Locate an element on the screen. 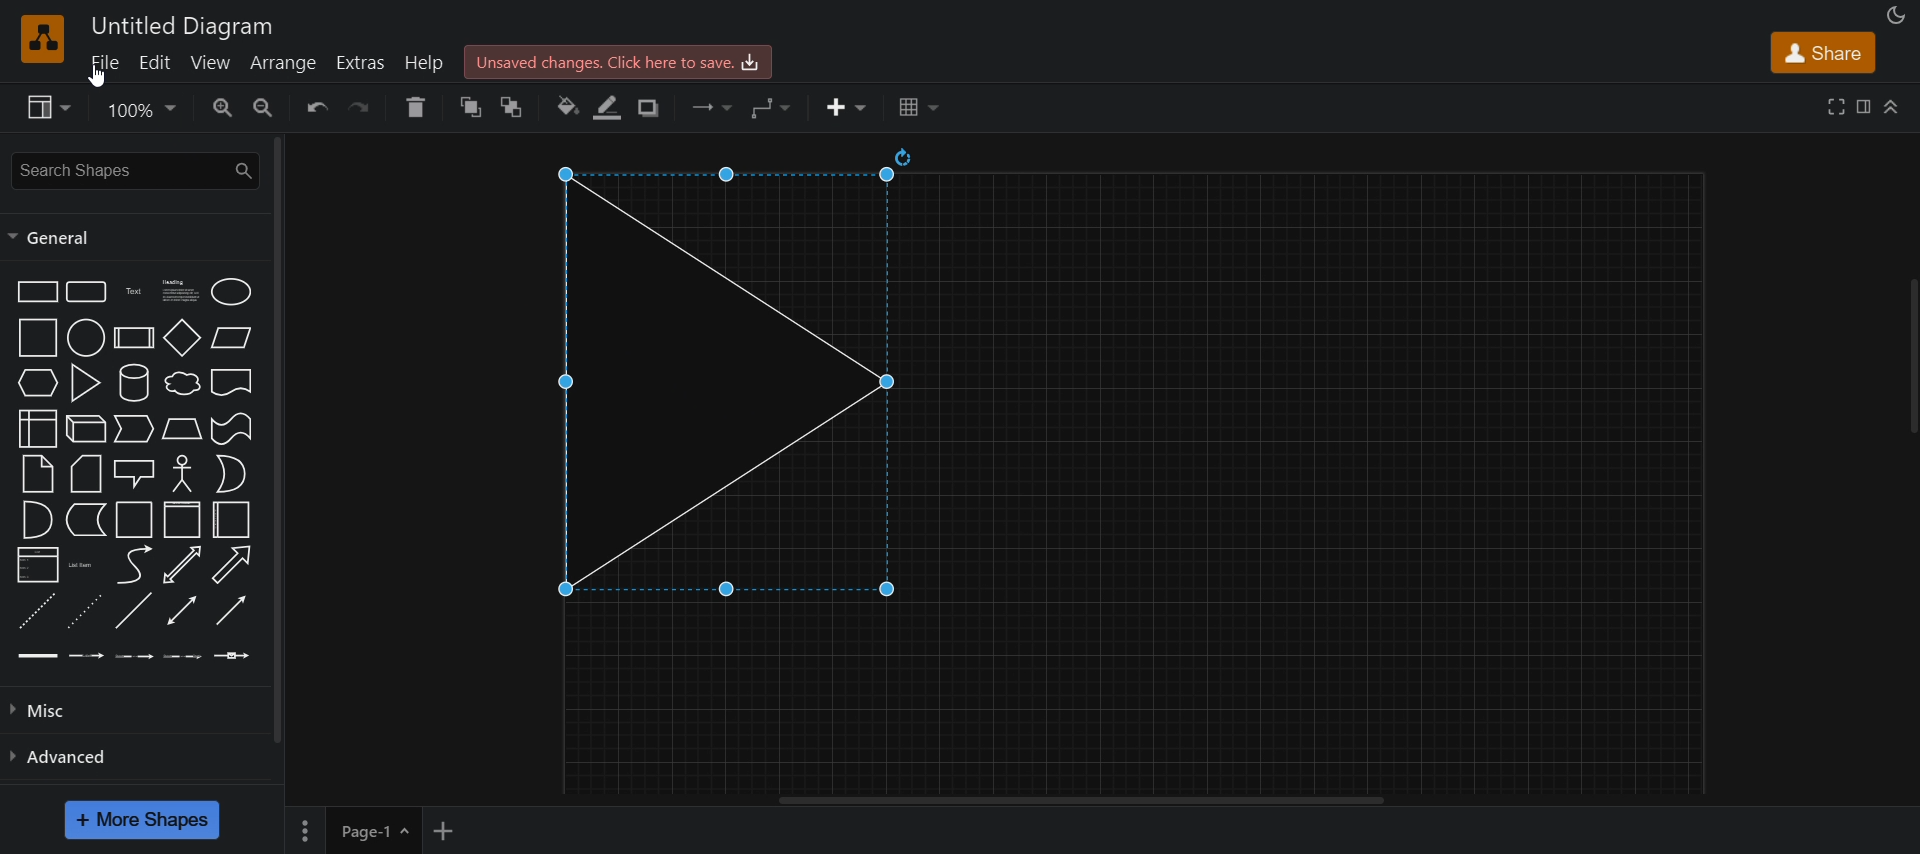 Image resolution: width=1920 pixels, height=854 pixels. internal storage is located at coordinates (37, 430).